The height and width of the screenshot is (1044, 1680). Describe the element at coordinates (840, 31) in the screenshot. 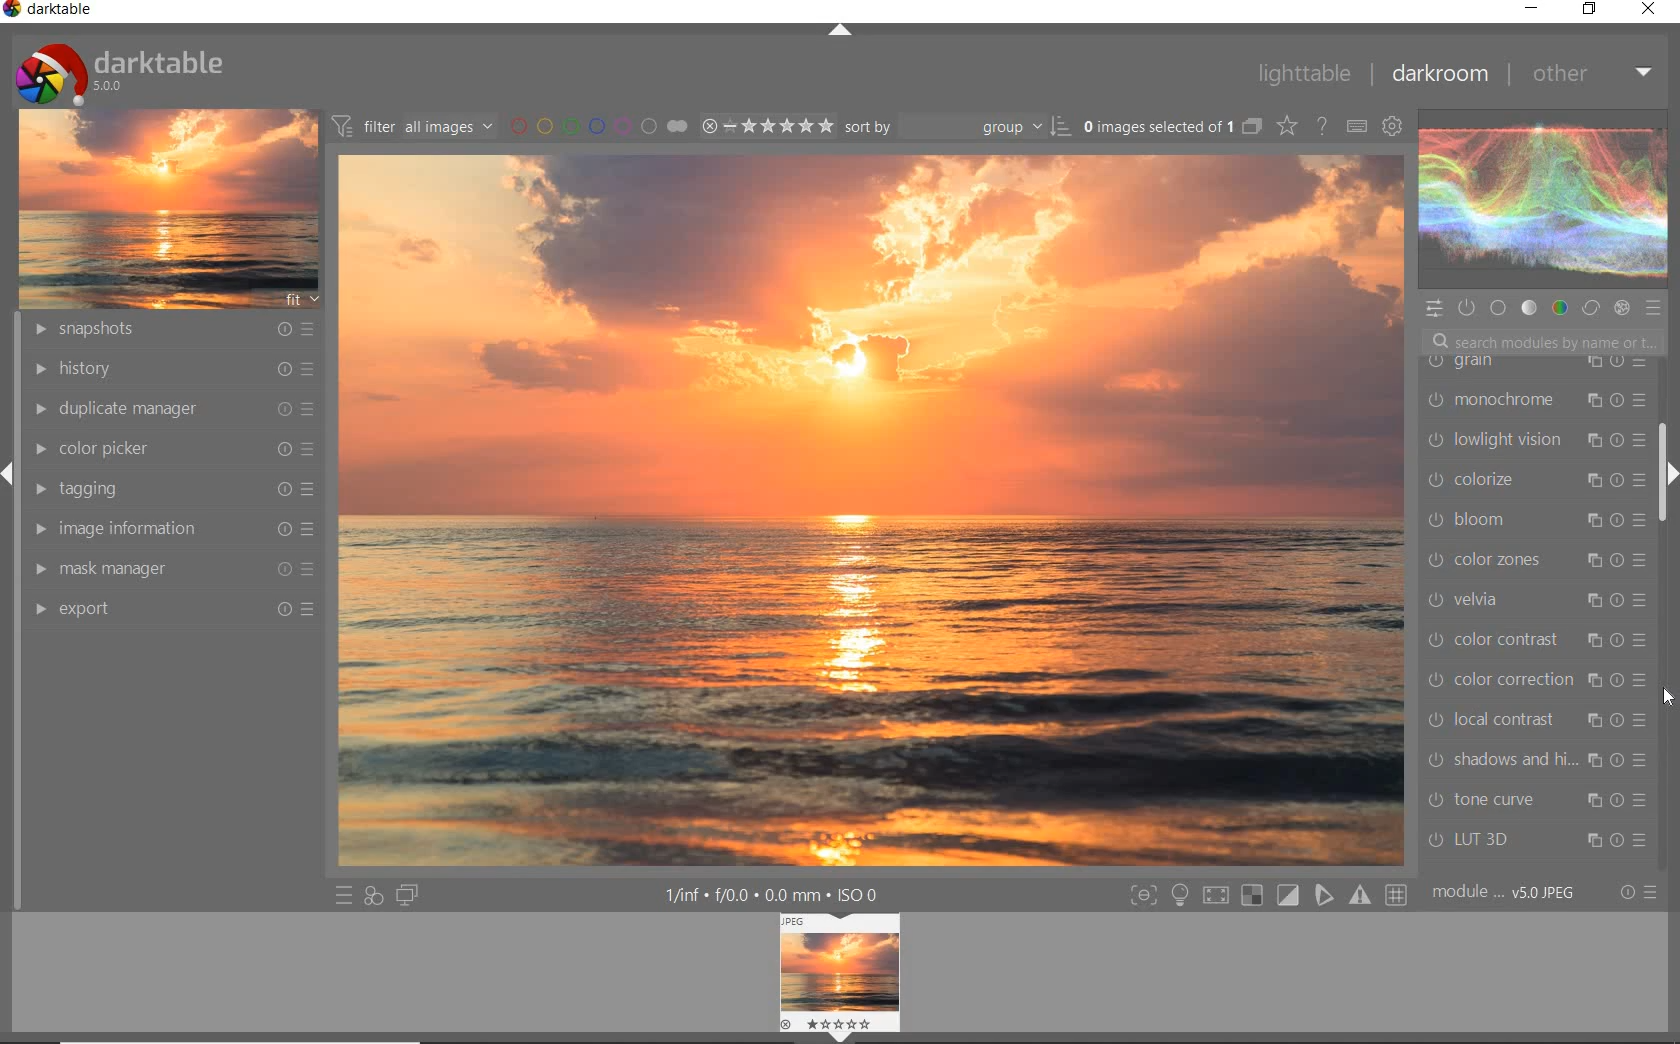

I see `EXPAND/COLLAPSE` at that location.